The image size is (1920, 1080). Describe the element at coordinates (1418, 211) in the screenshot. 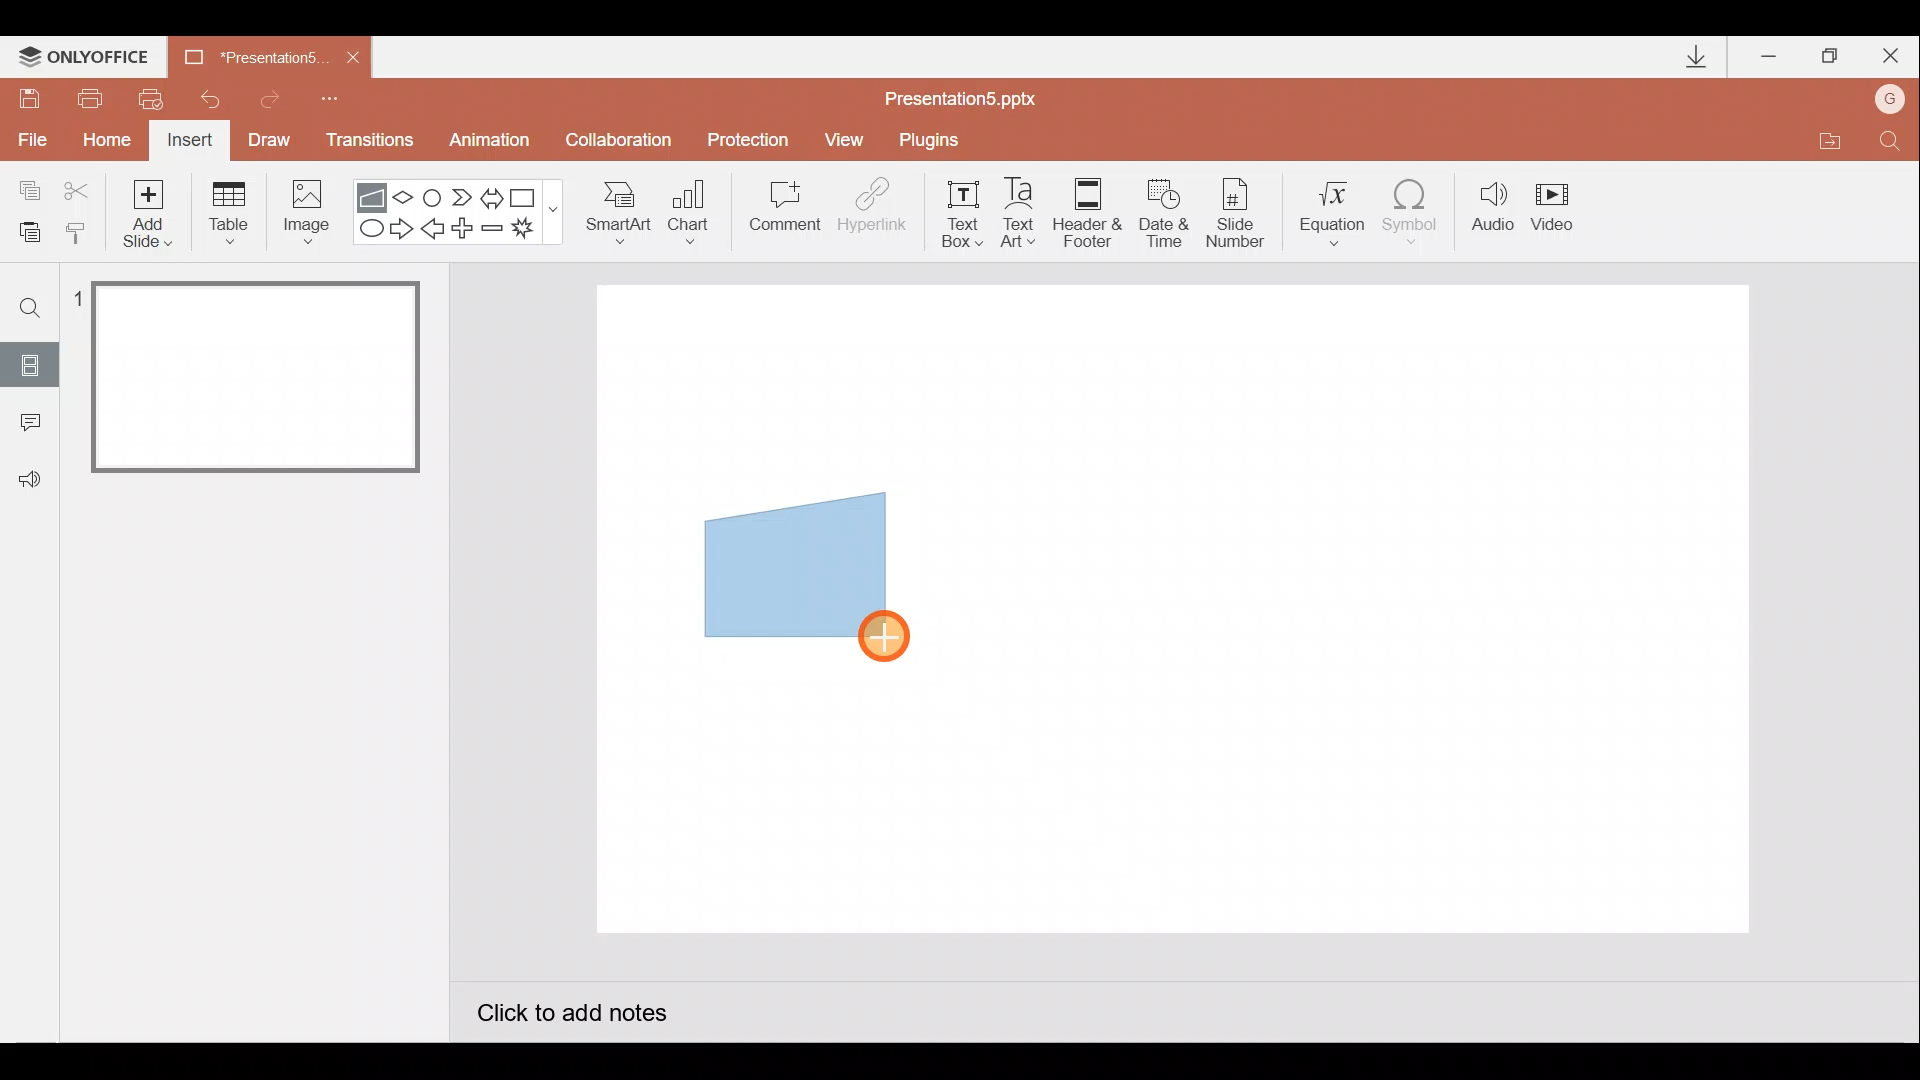

I see `Symbol` at that location.